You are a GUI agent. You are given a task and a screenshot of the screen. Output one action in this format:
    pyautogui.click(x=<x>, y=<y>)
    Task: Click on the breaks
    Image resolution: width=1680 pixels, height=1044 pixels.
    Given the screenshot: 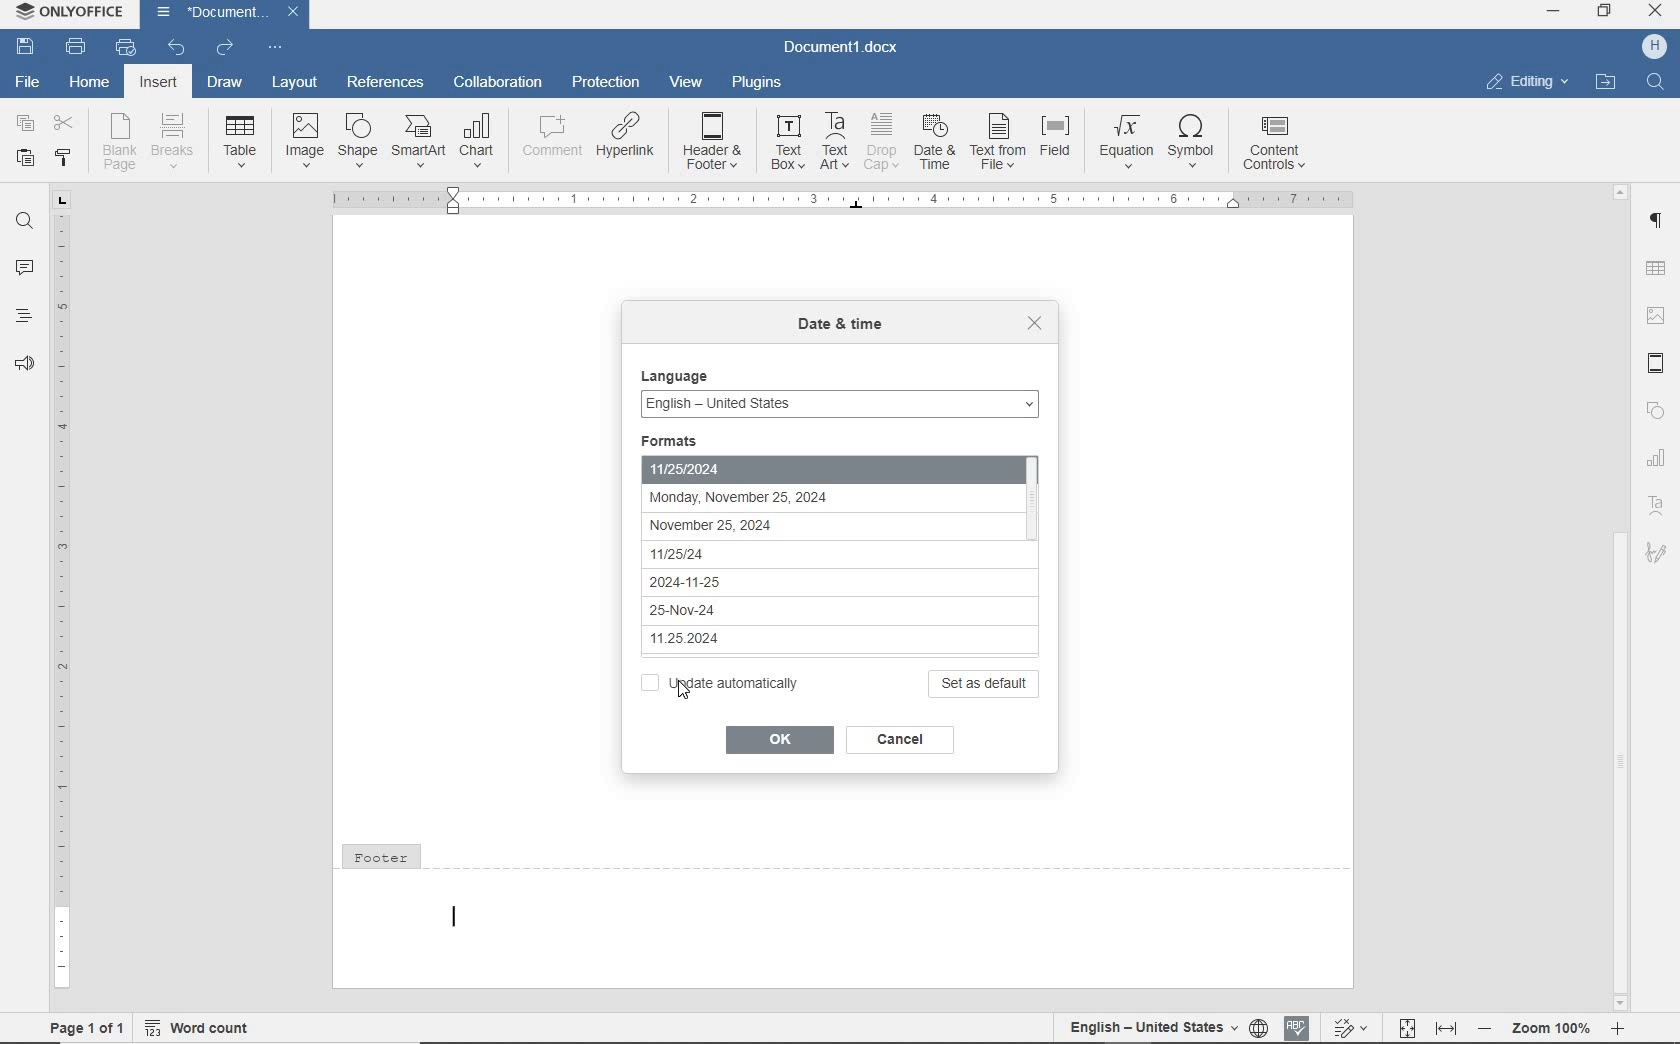 What is the action you would take?
    pyautogui.click(x=175, y=142)
    